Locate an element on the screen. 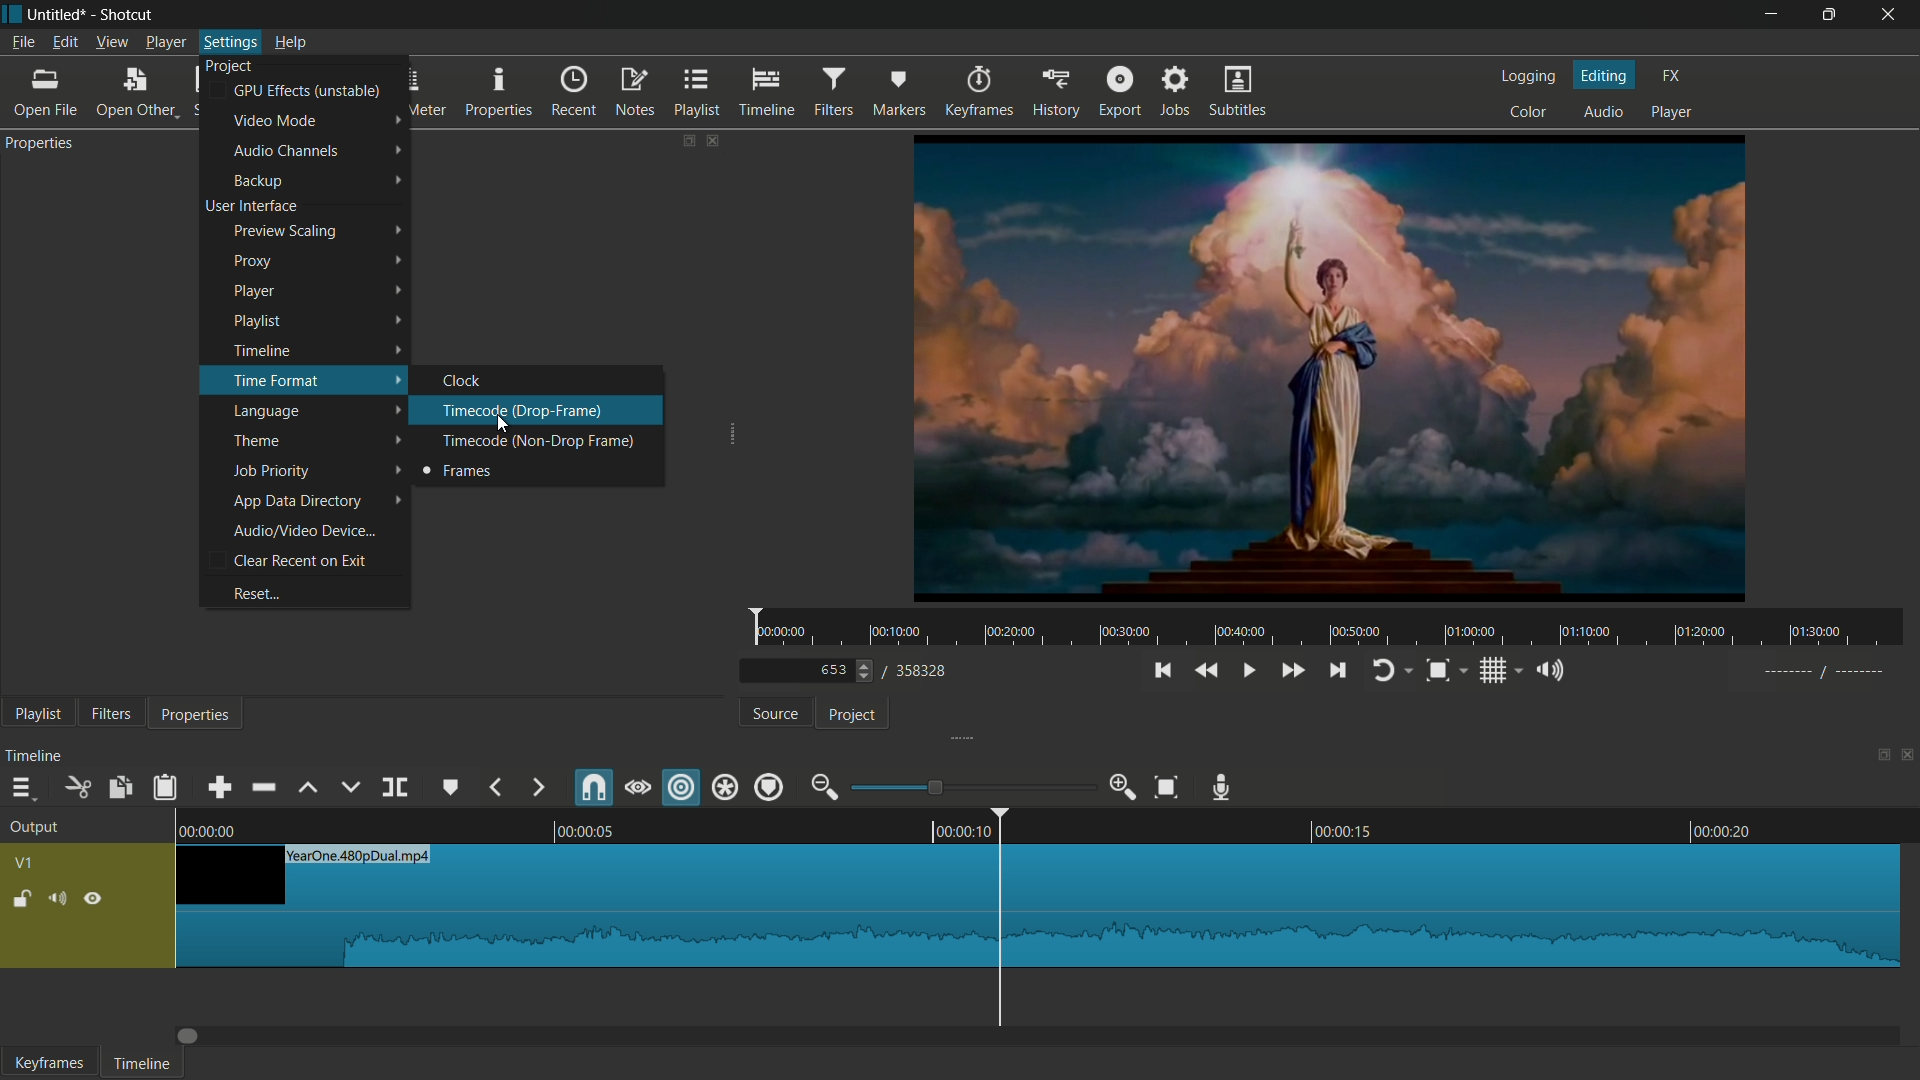  app data directory is located at coordinates (296, 500).